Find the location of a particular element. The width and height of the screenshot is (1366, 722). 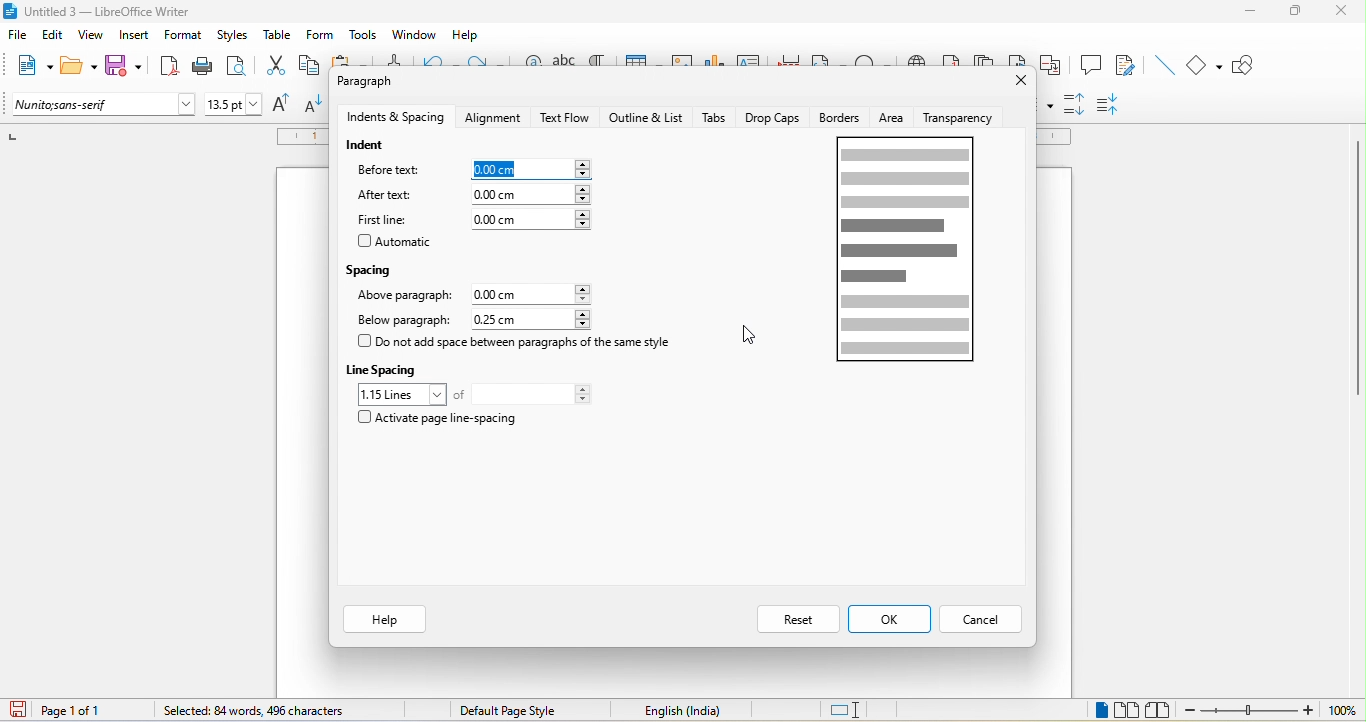

insert is located at coordinates (134, 37).